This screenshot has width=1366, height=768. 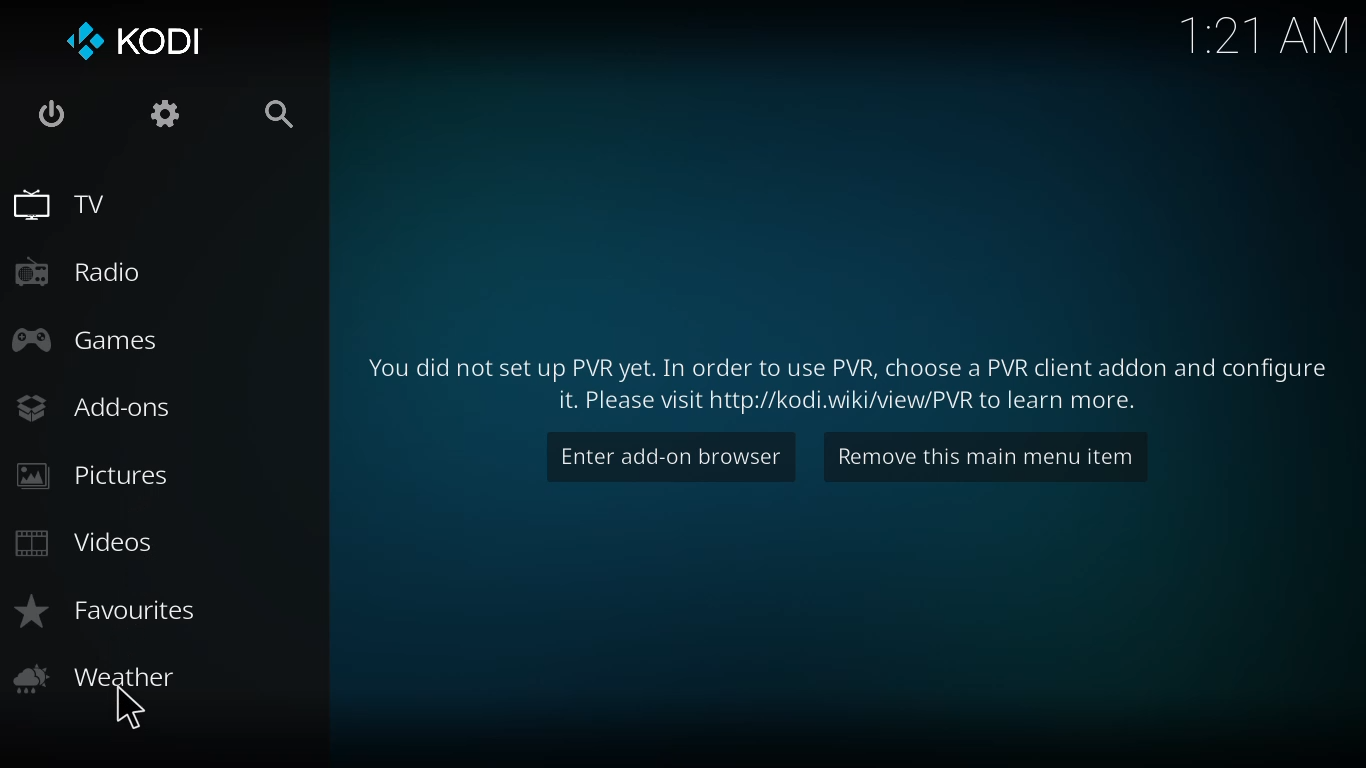 I want to click on cursor, so click(x=131, y=707).